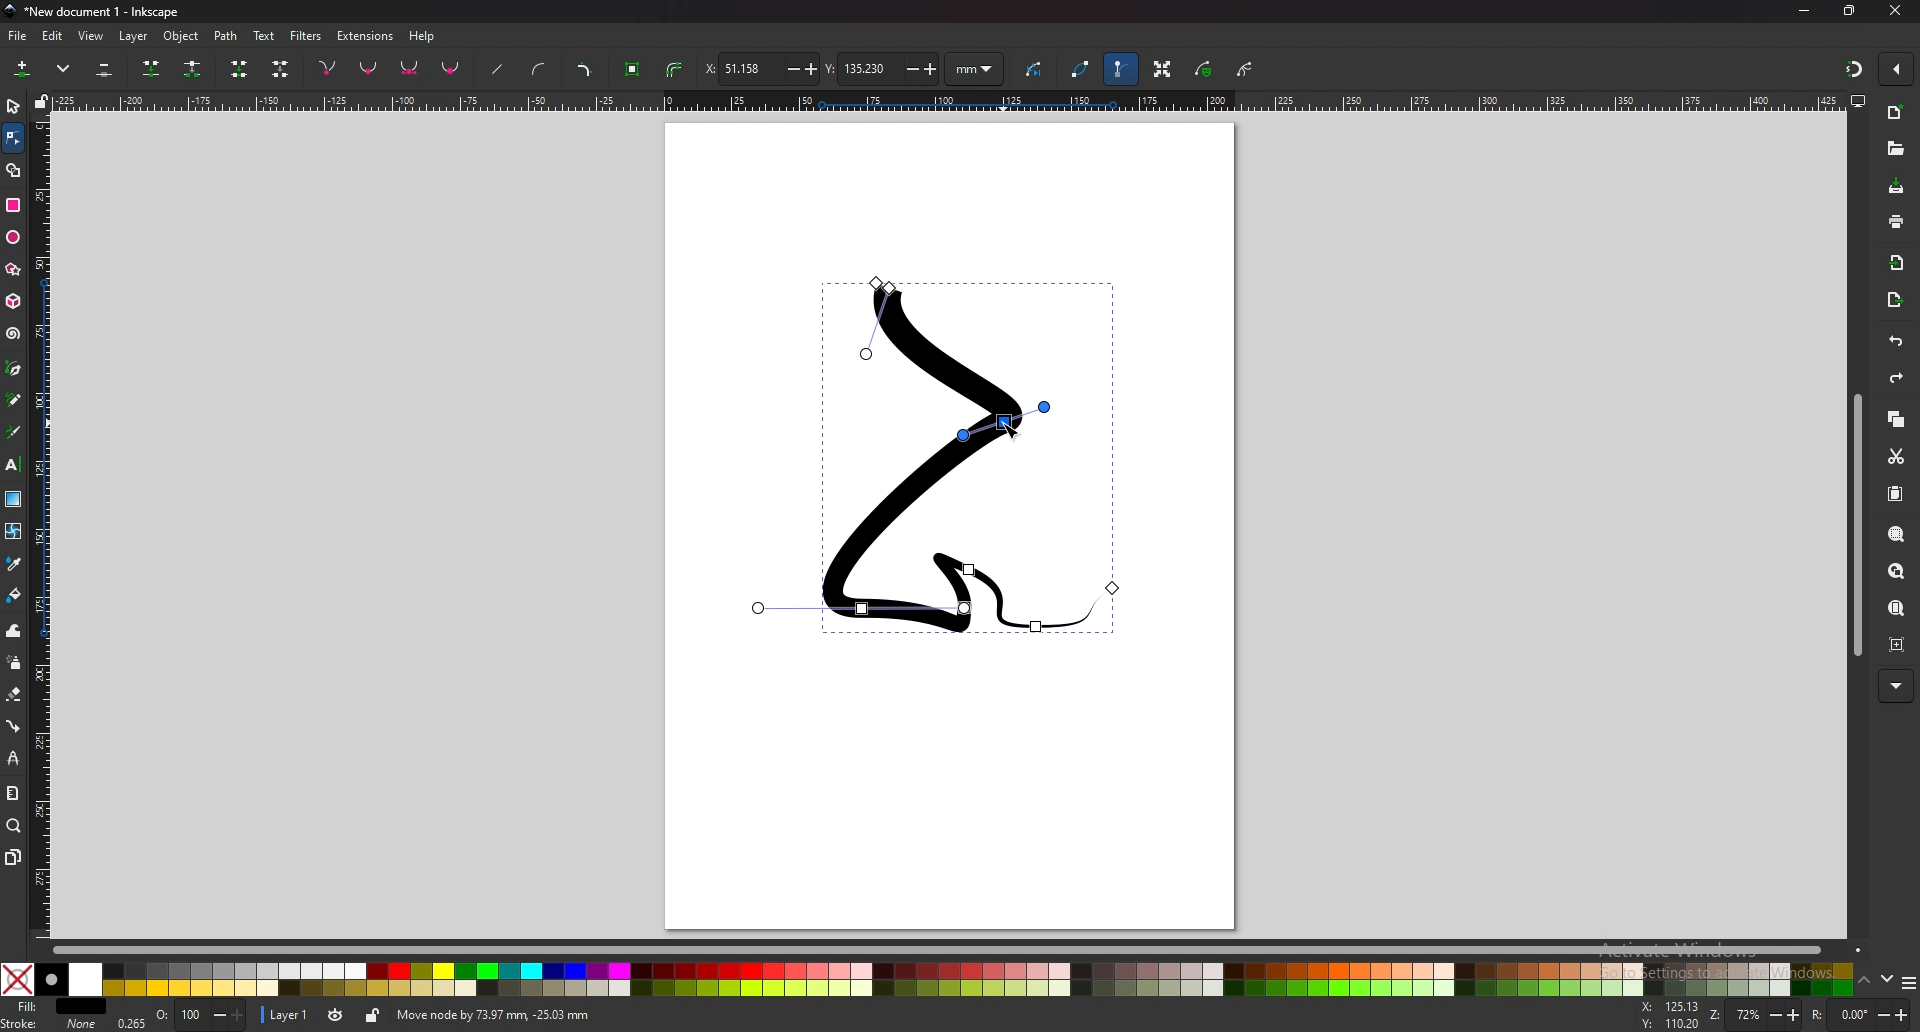 Image resolution: width=1920 pixels, height=1032 pixels. I want to click on auto smooth, so click(451, 68).